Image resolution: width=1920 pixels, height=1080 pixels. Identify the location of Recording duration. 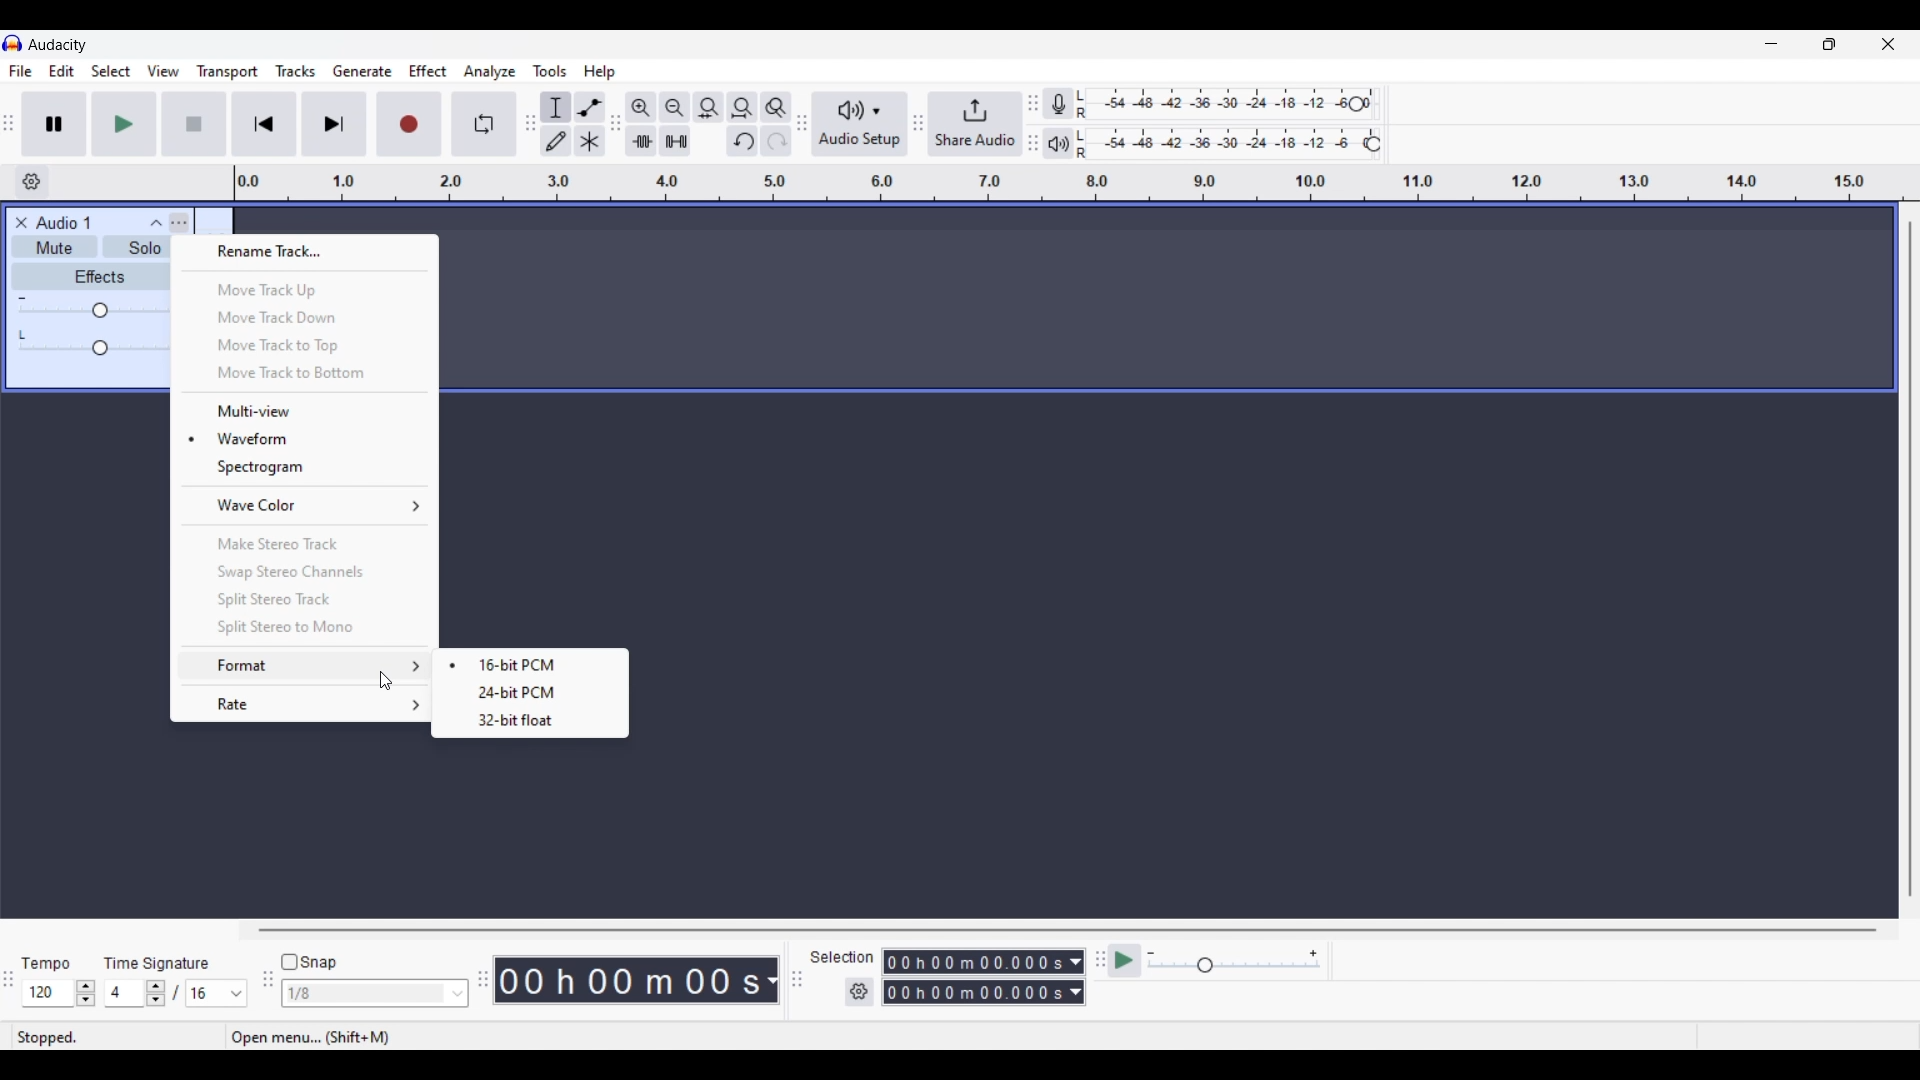
(972, 977).